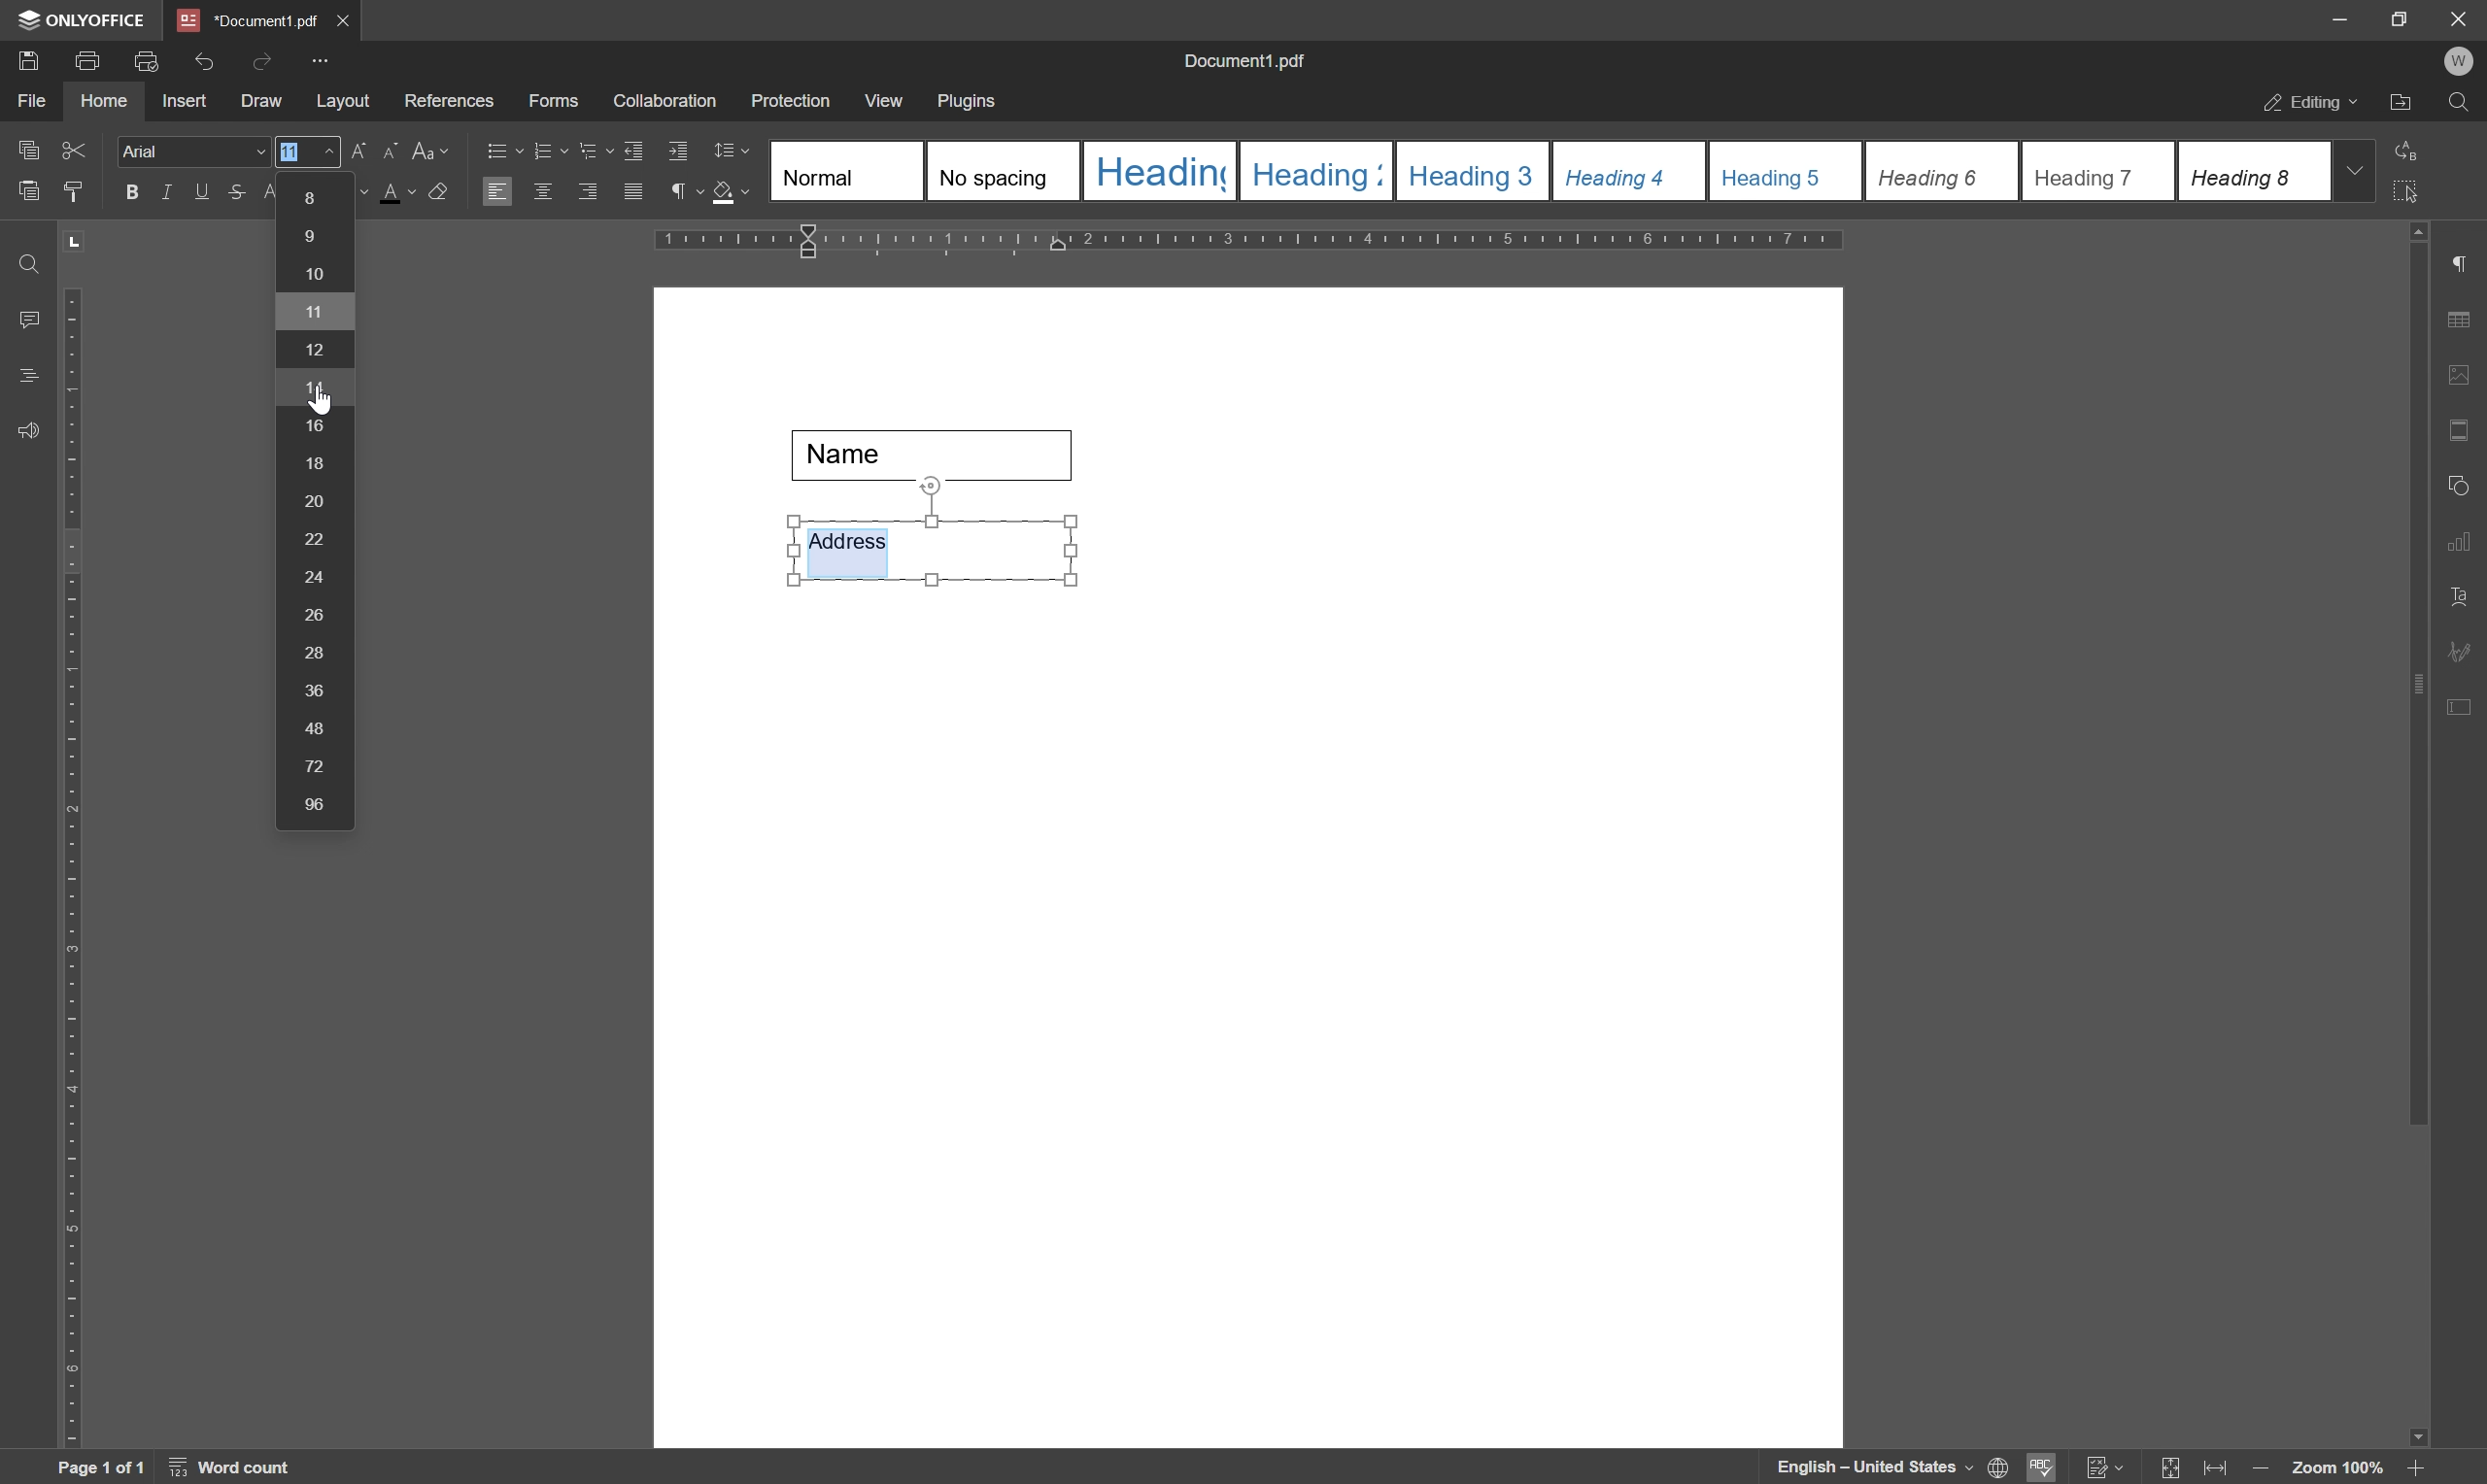  I want to click on change case, so click(434, 149).